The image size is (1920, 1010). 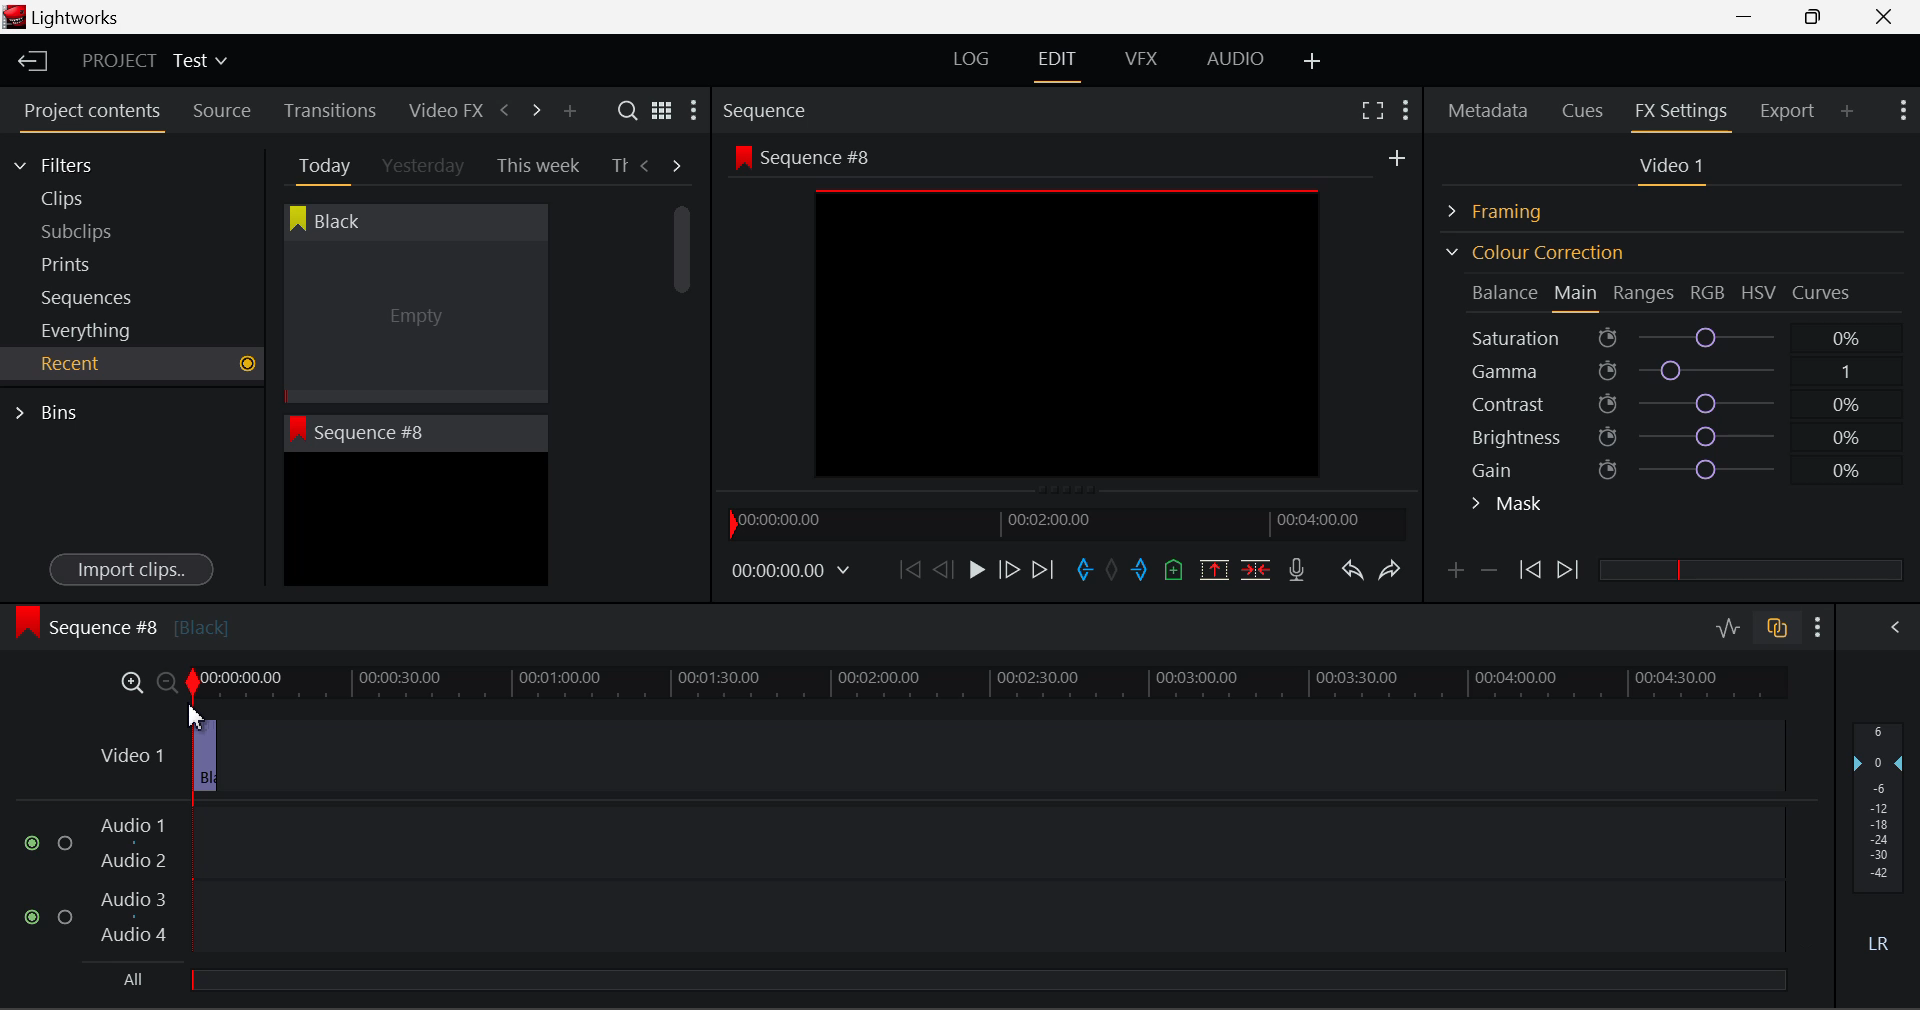 What do you see at coordinates (1818, 16) in the screenshot?
I see `Minimize` at bounding box center [1818, 16].